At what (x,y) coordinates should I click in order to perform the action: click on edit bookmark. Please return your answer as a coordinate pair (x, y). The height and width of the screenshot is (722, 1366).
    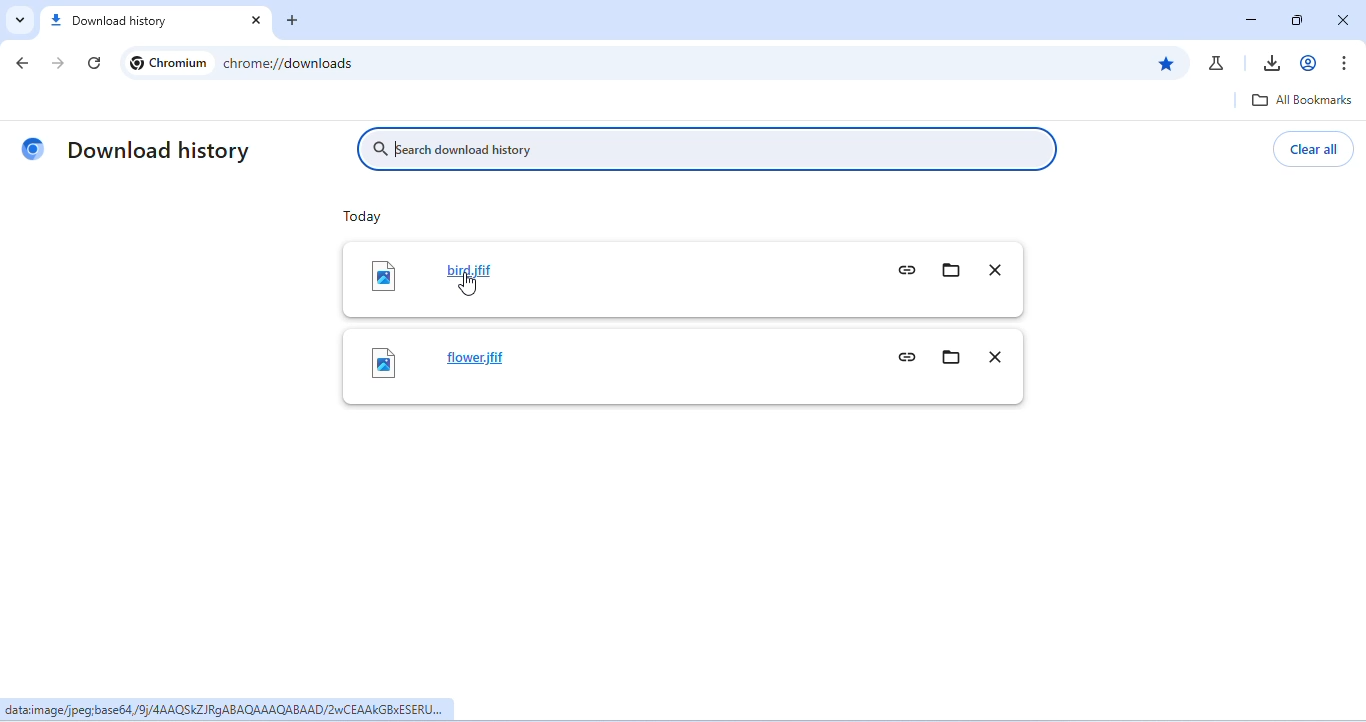
    Looking at the image, I should click on (1162, 63).